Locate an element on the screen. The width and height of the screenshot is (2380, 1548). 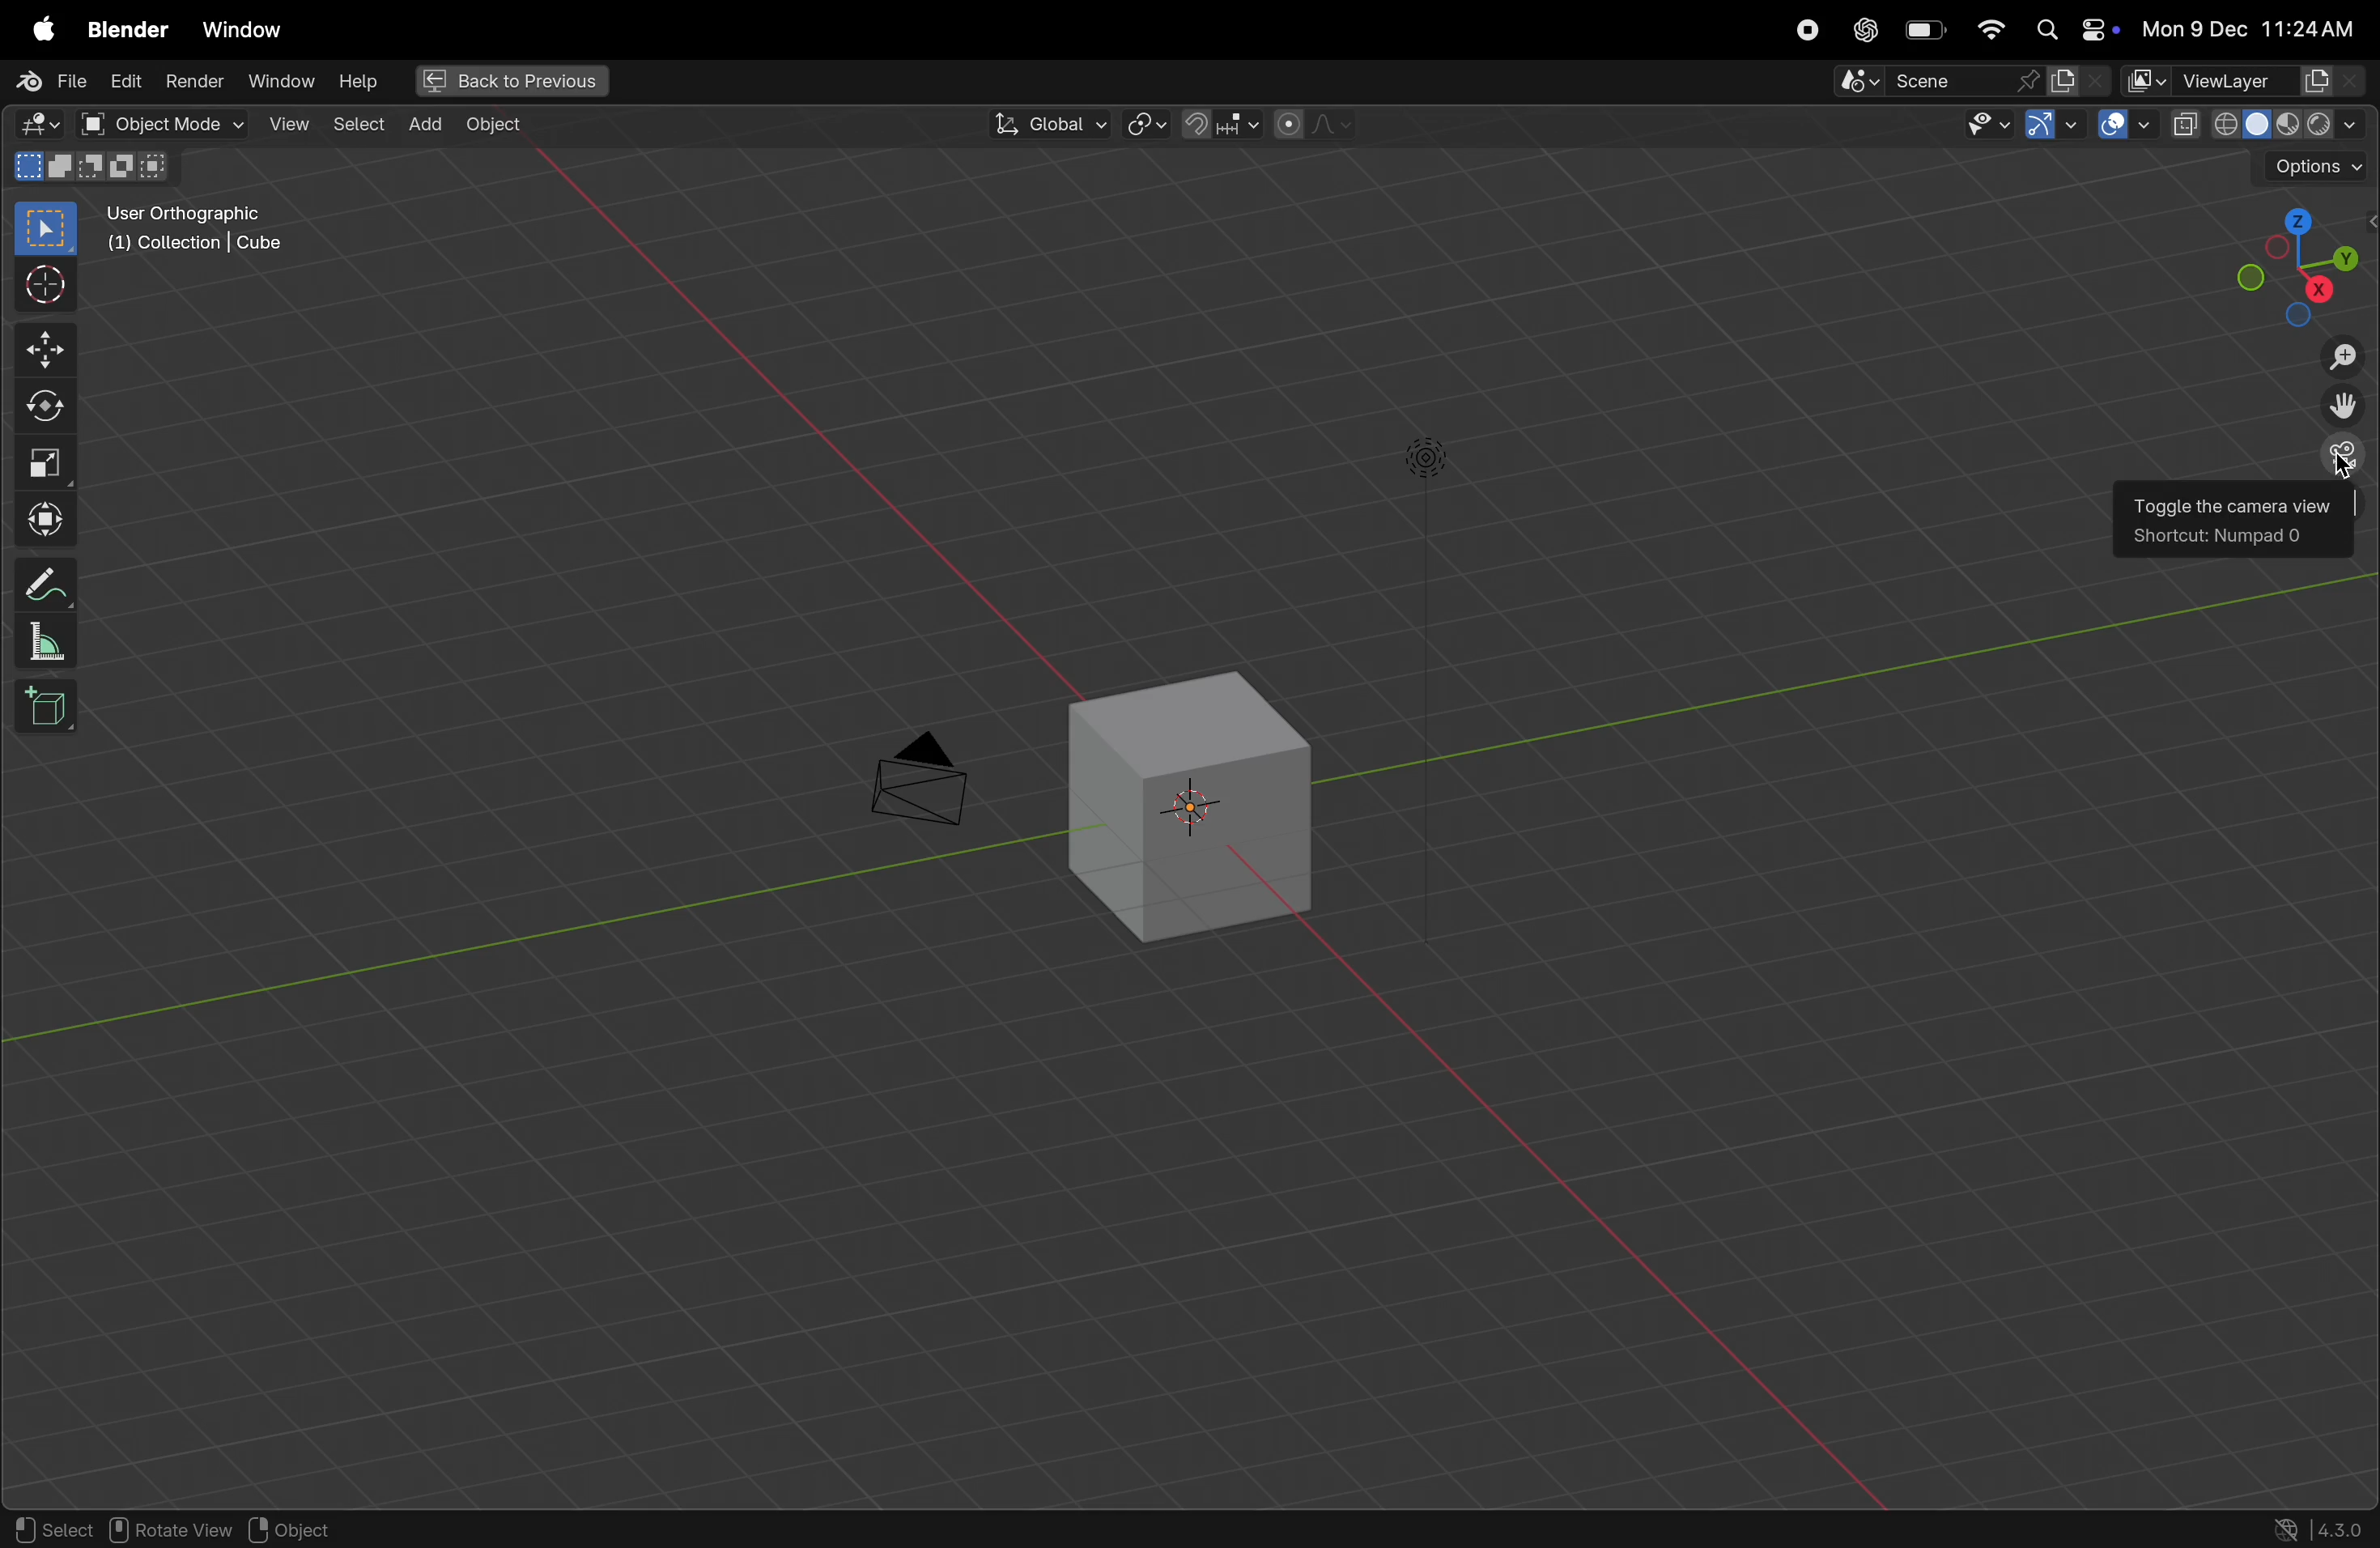
object is located at coordinates (307, 1527).